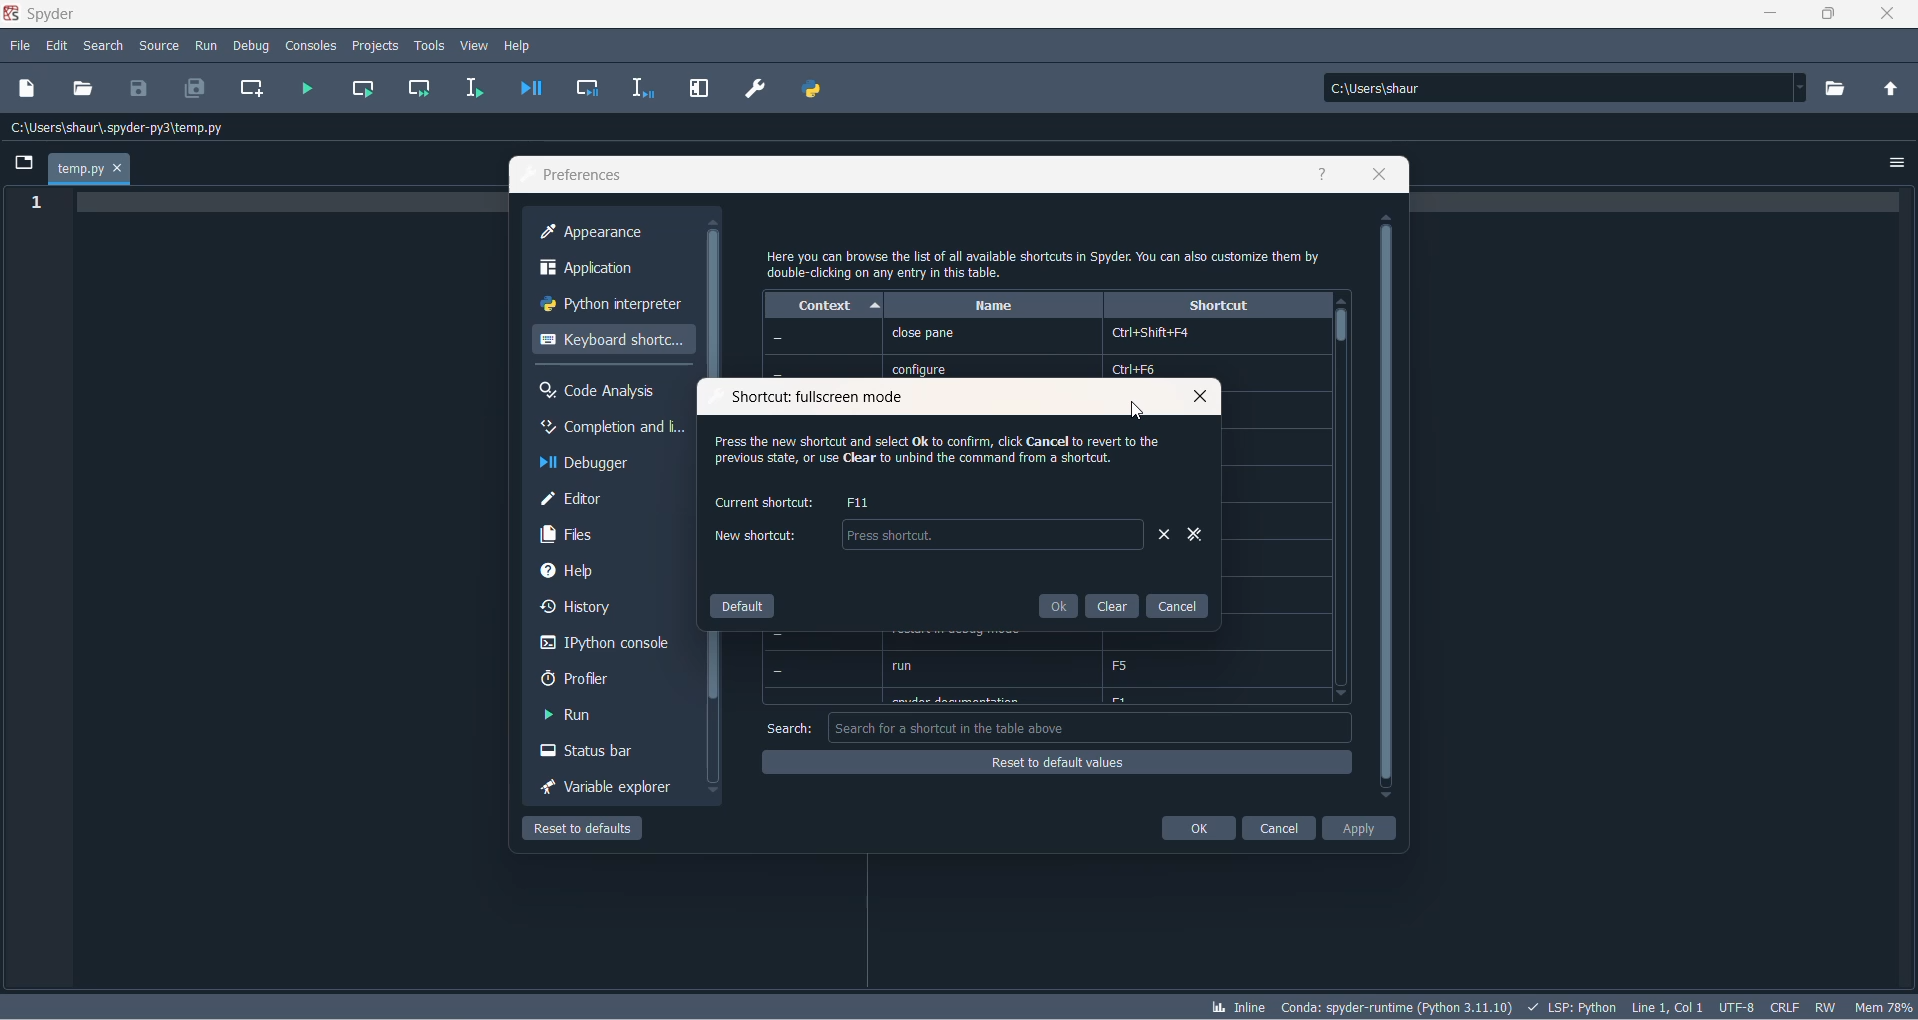 This screenshot has width=1918, height=1020. I want to click on python interpreter, so click(610, 307).